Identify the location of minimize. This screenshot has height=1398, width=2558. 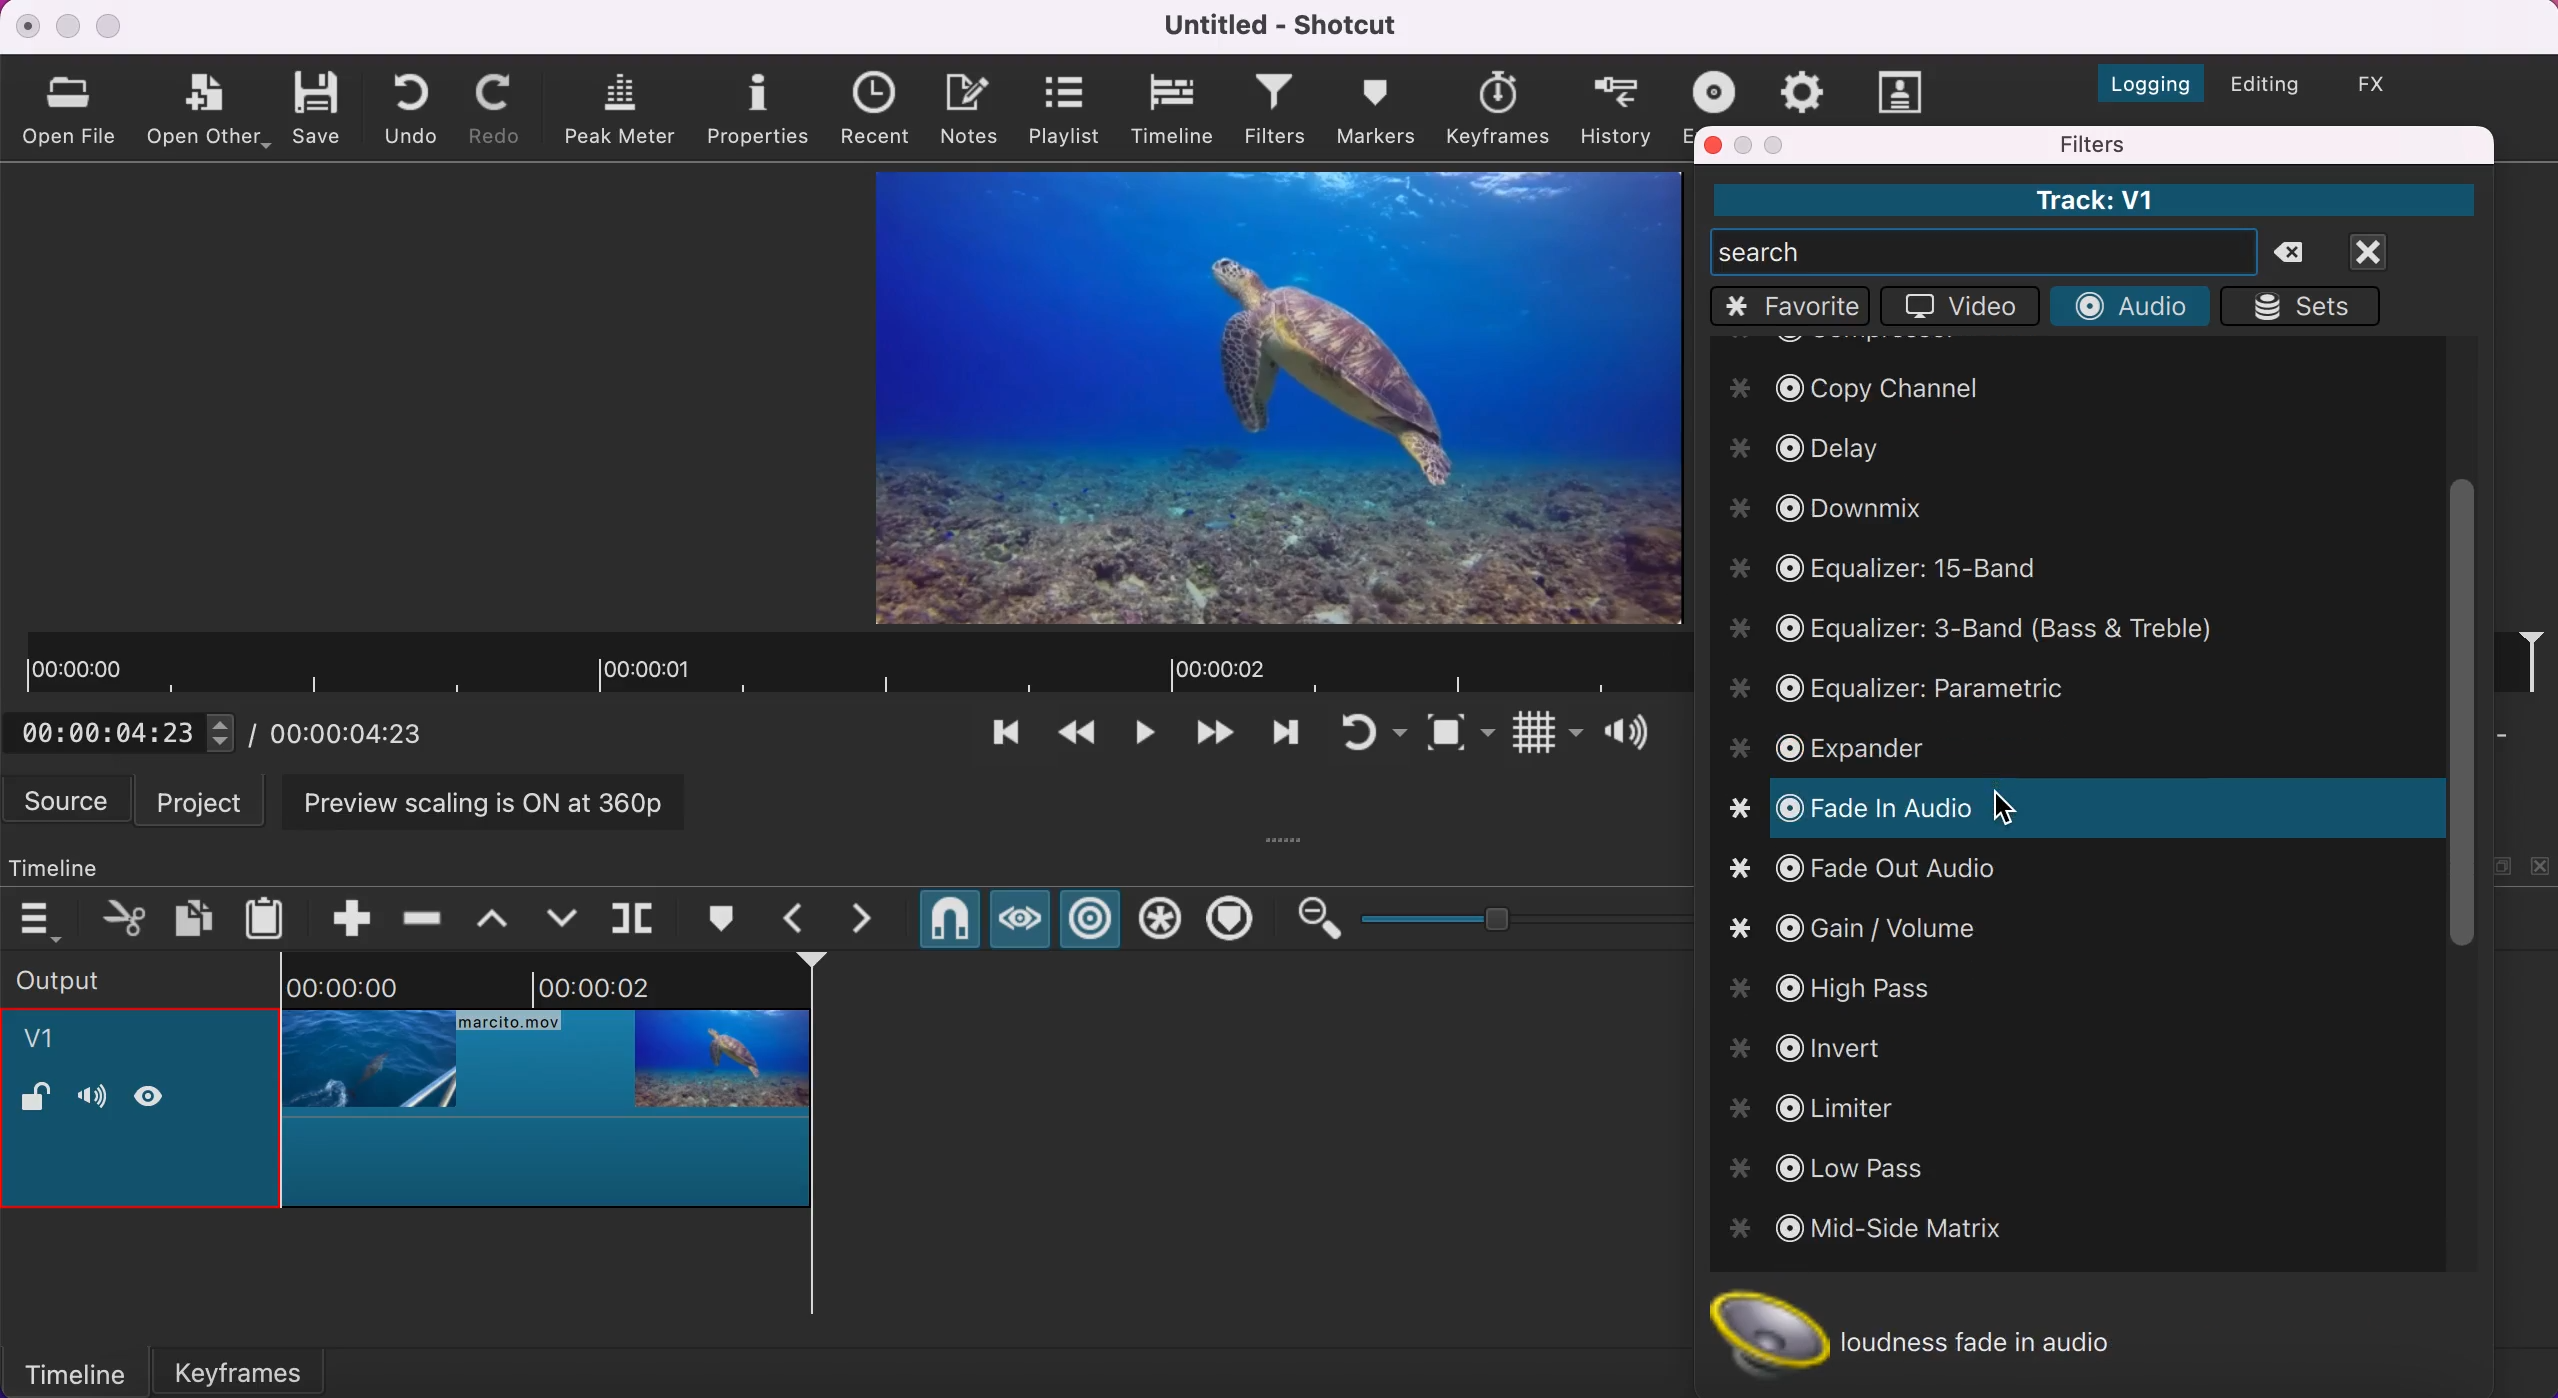
(1746, 145).